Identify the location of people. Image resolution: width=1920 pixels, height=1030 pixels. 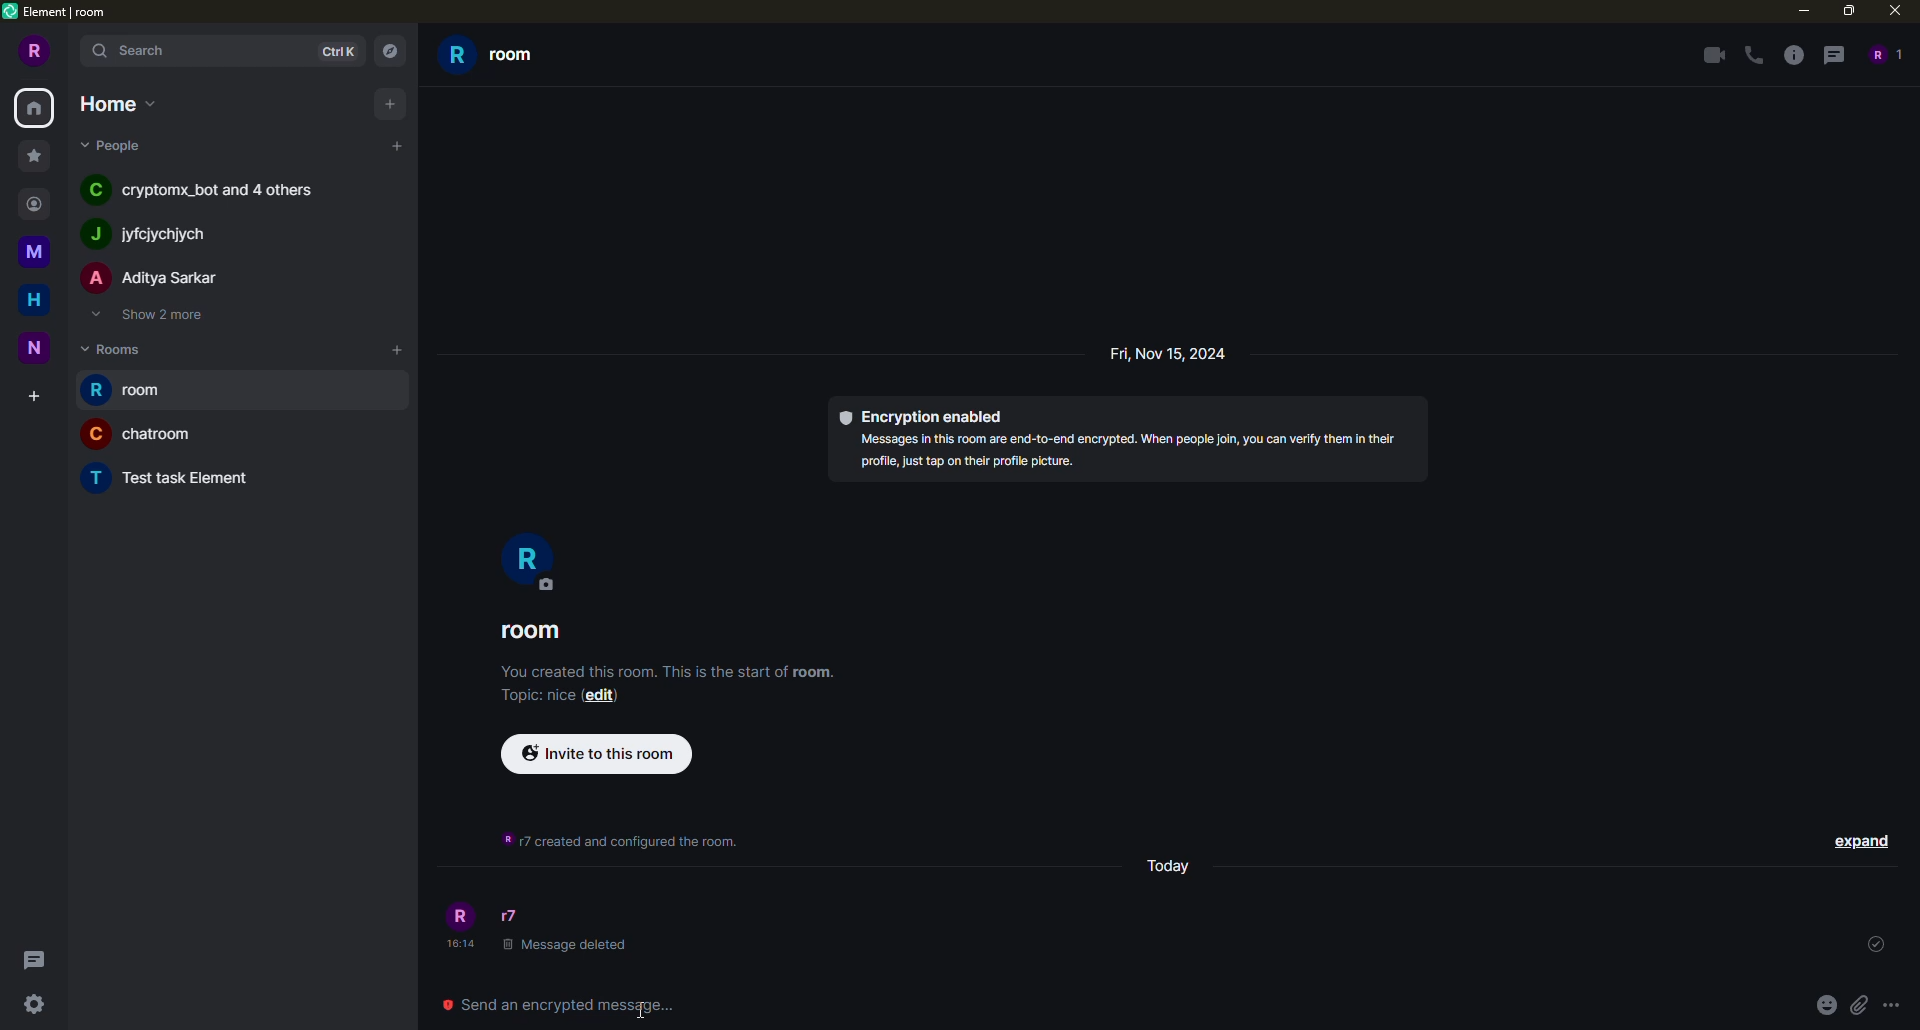
(516, 914).